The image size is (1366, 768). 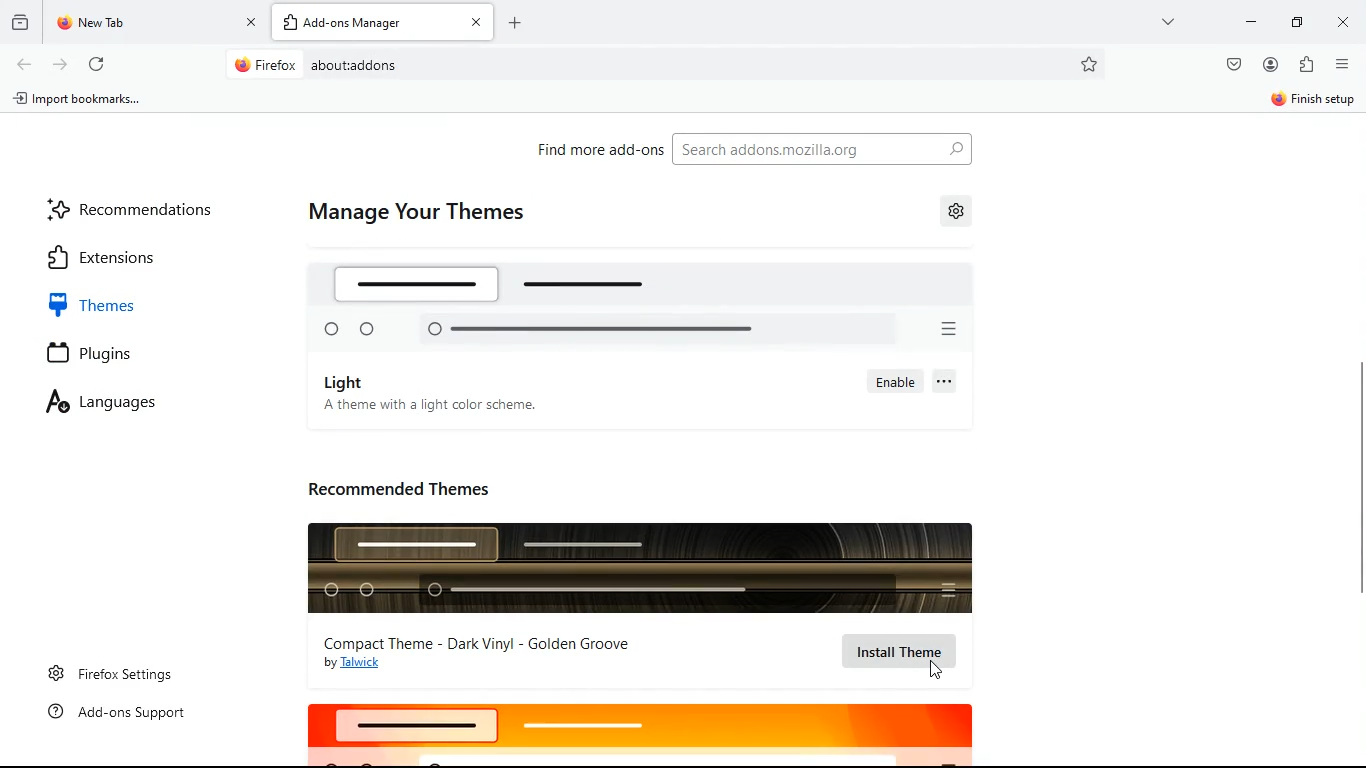 I want to click on logo, so click(x=657, y=301).